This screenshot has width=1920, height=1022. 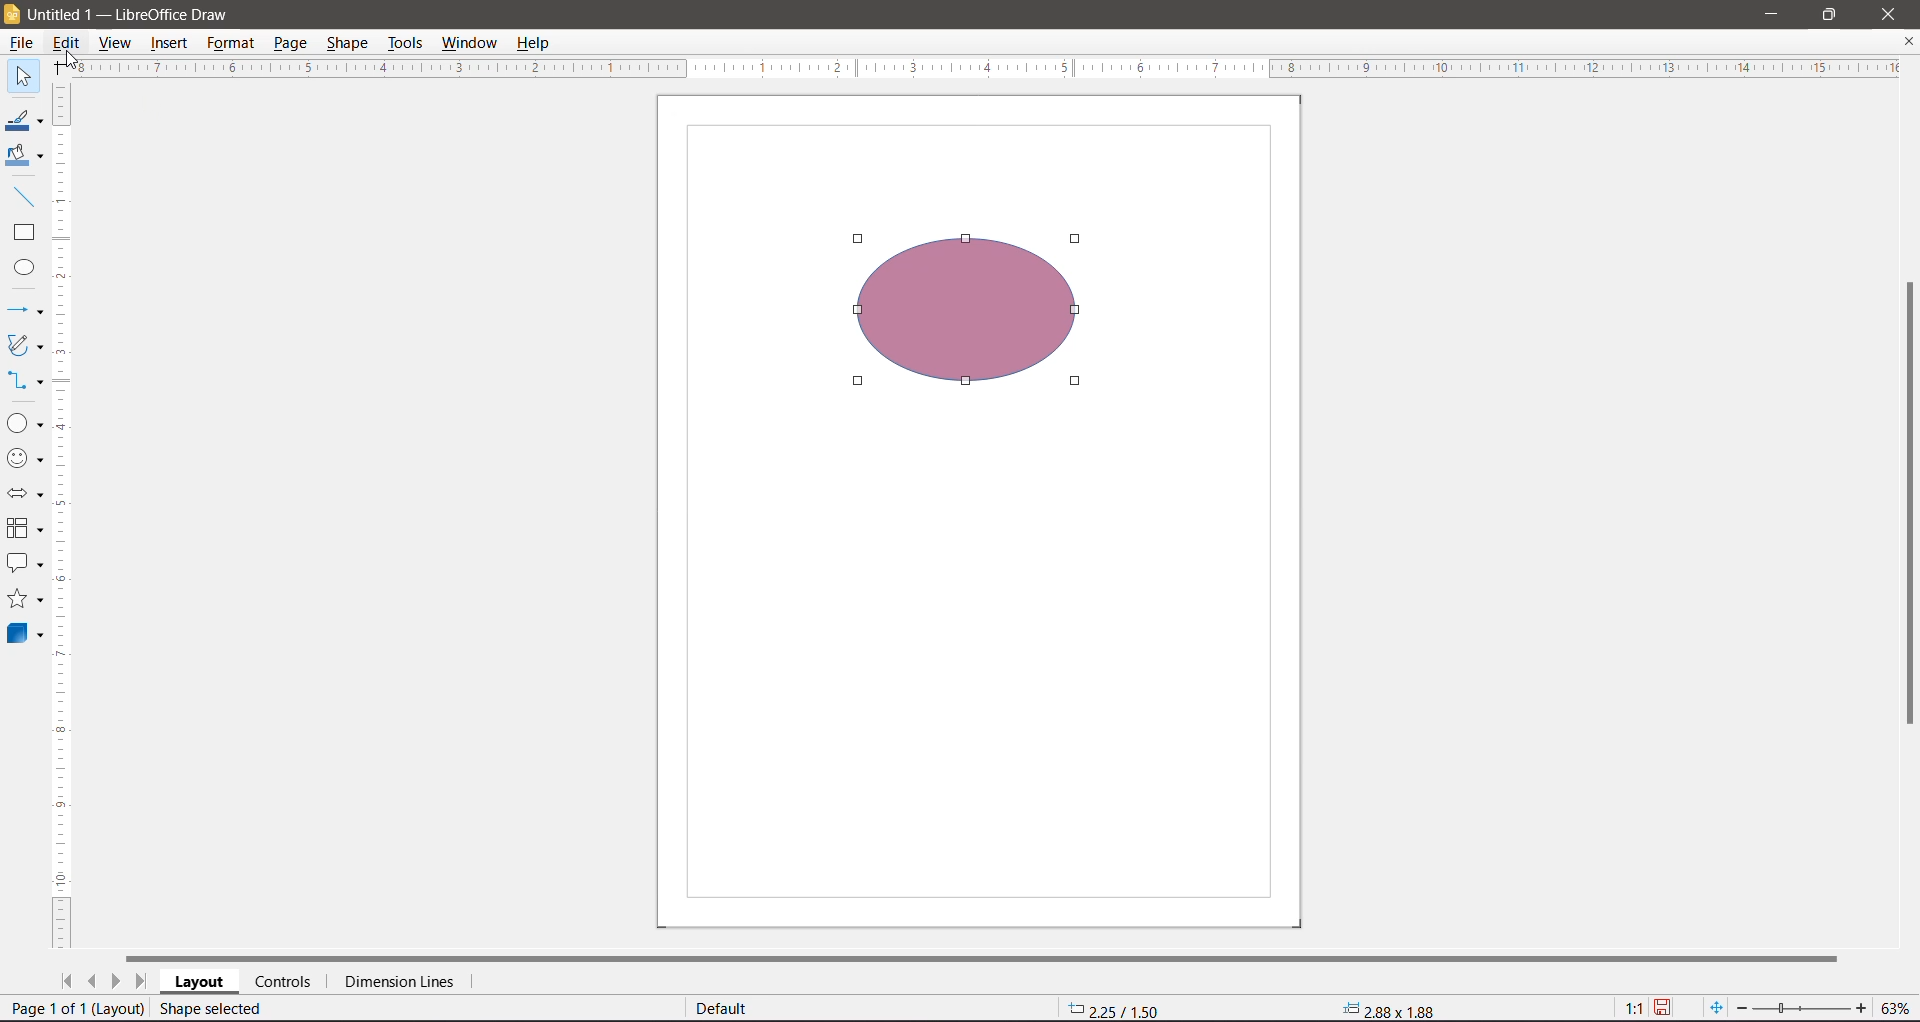 I want to click on Lines and Arrows, so click(x=25, y=310).